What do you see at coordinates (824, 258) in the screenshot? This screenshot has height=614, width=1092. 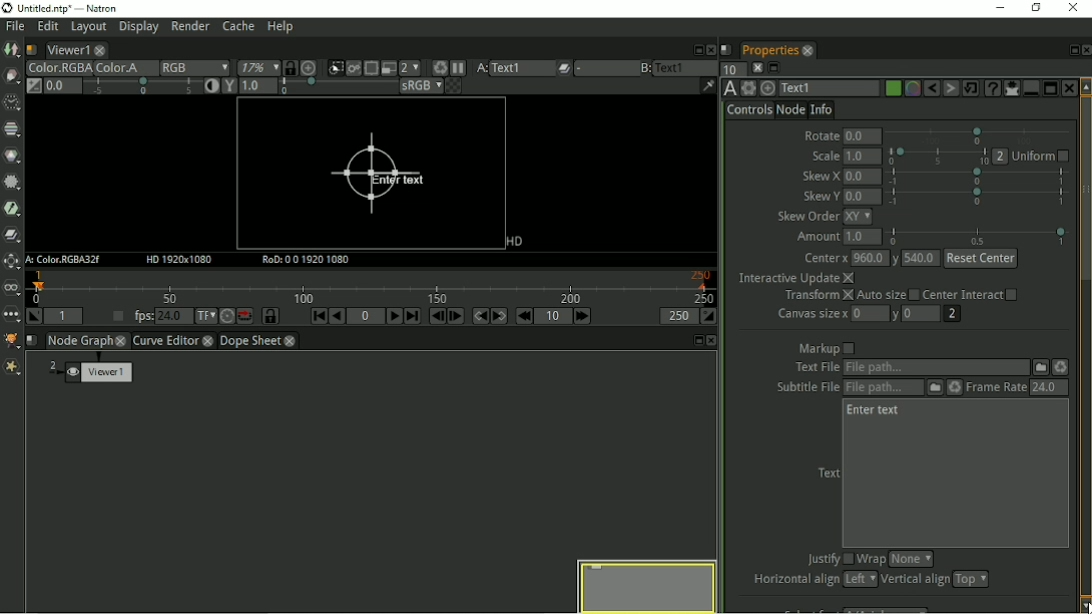 I see `Center` at bounding box center [824, 258].